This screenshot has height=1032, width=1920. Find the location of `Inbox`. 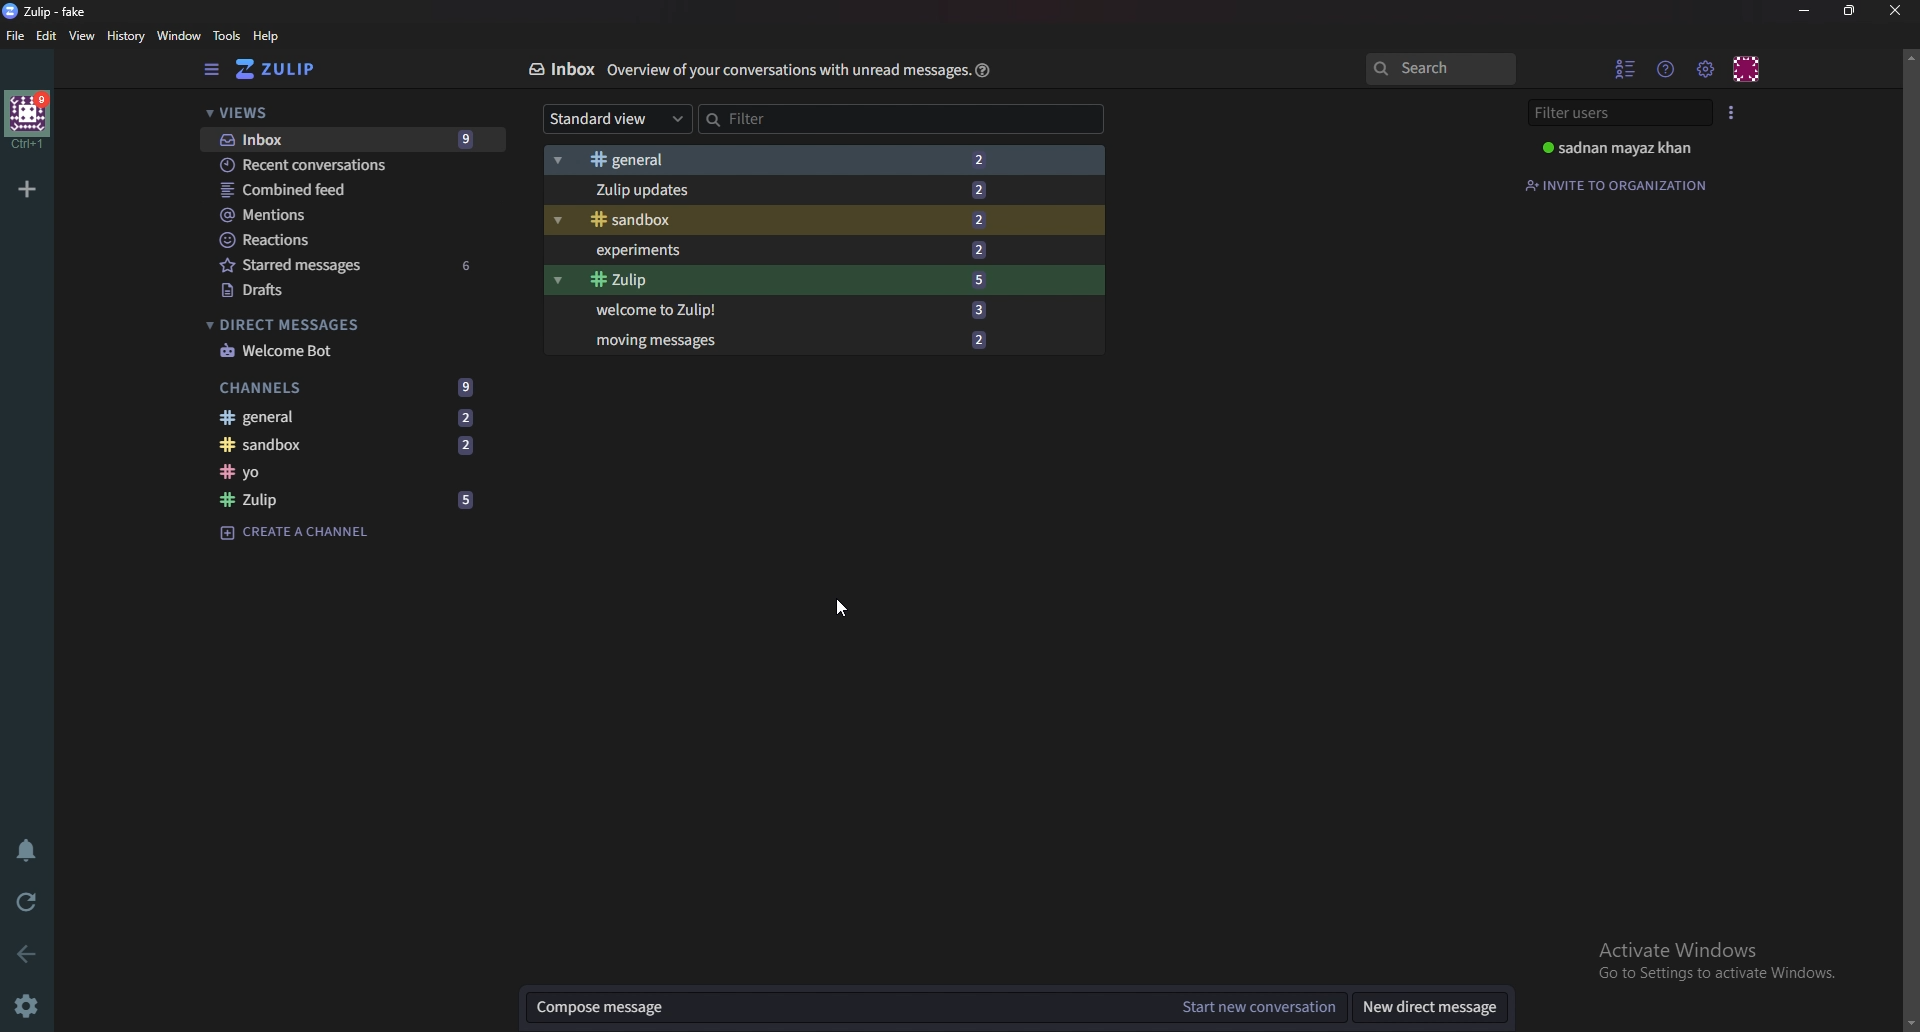

Inbox is located at coordinates (563, 69).